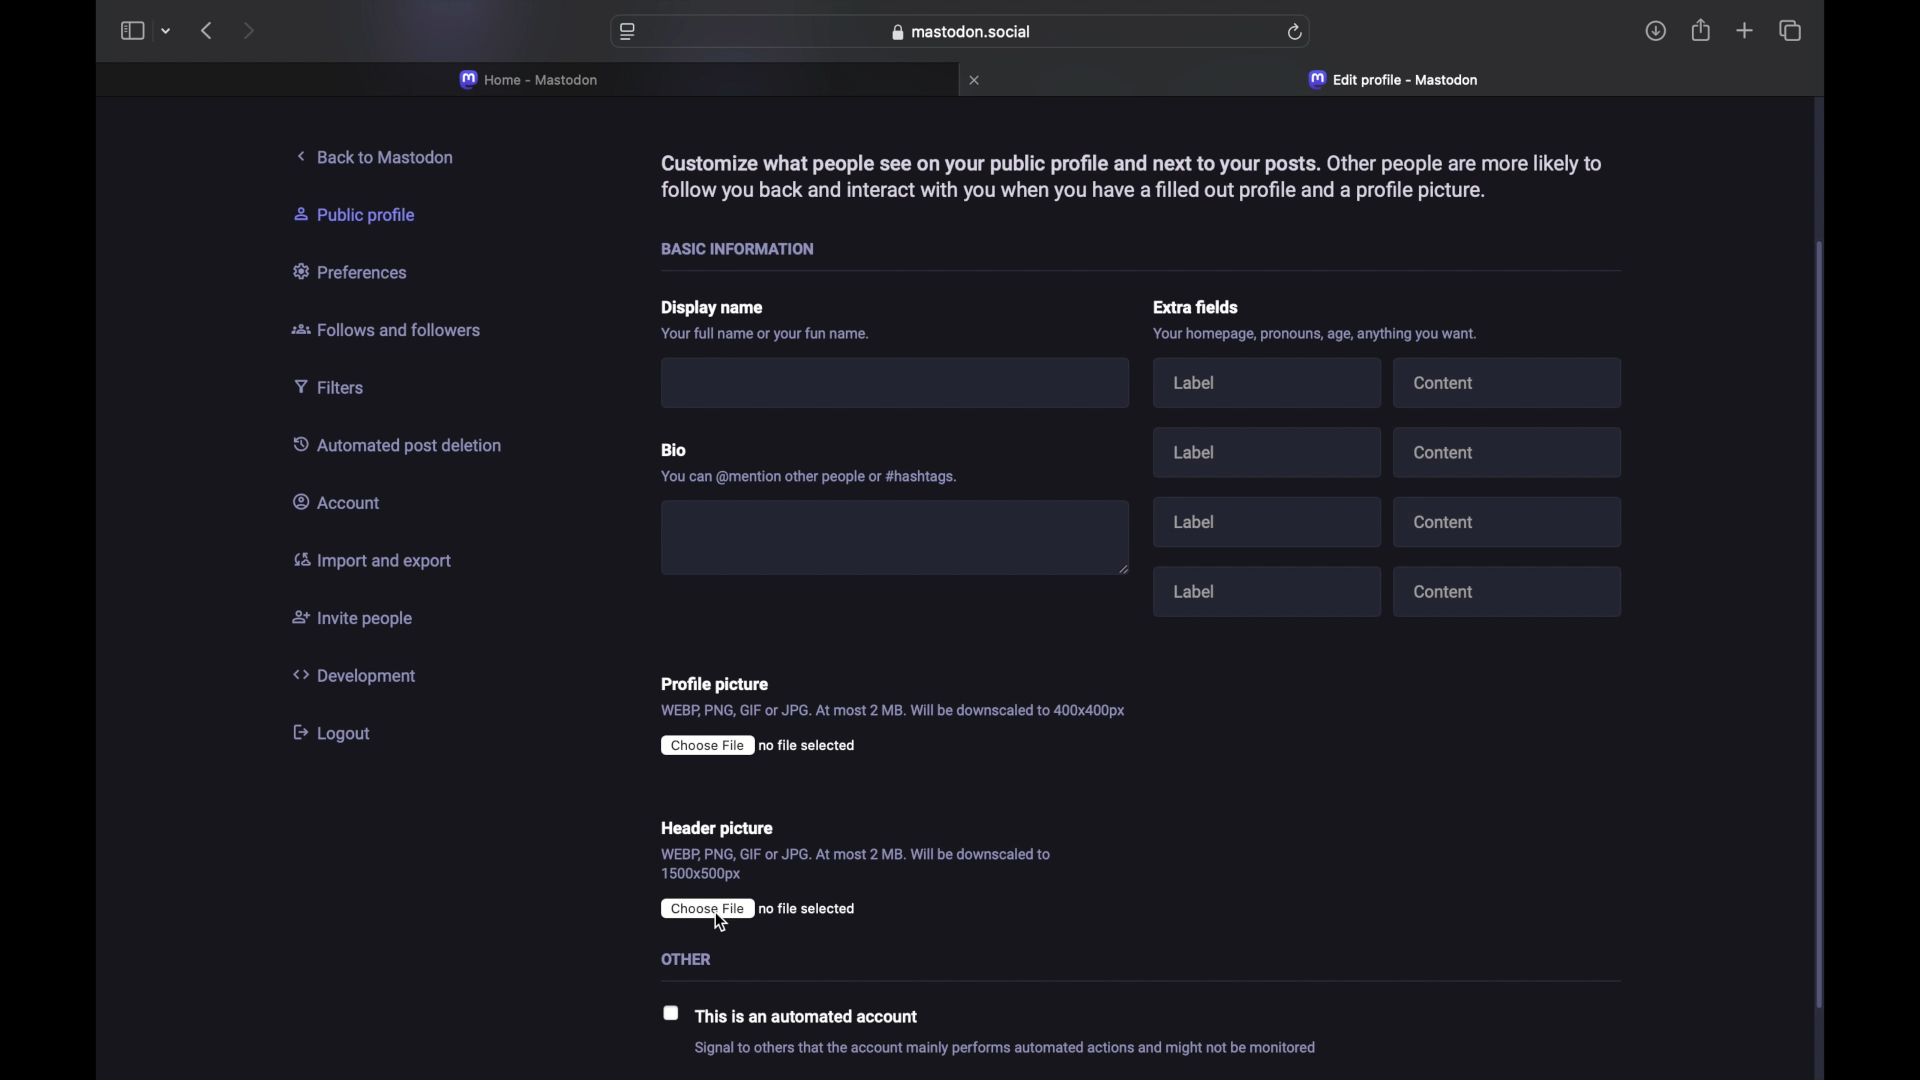 This screenshot has width=1920, height=1080. I want to click on refresh, so click(1296, 32).